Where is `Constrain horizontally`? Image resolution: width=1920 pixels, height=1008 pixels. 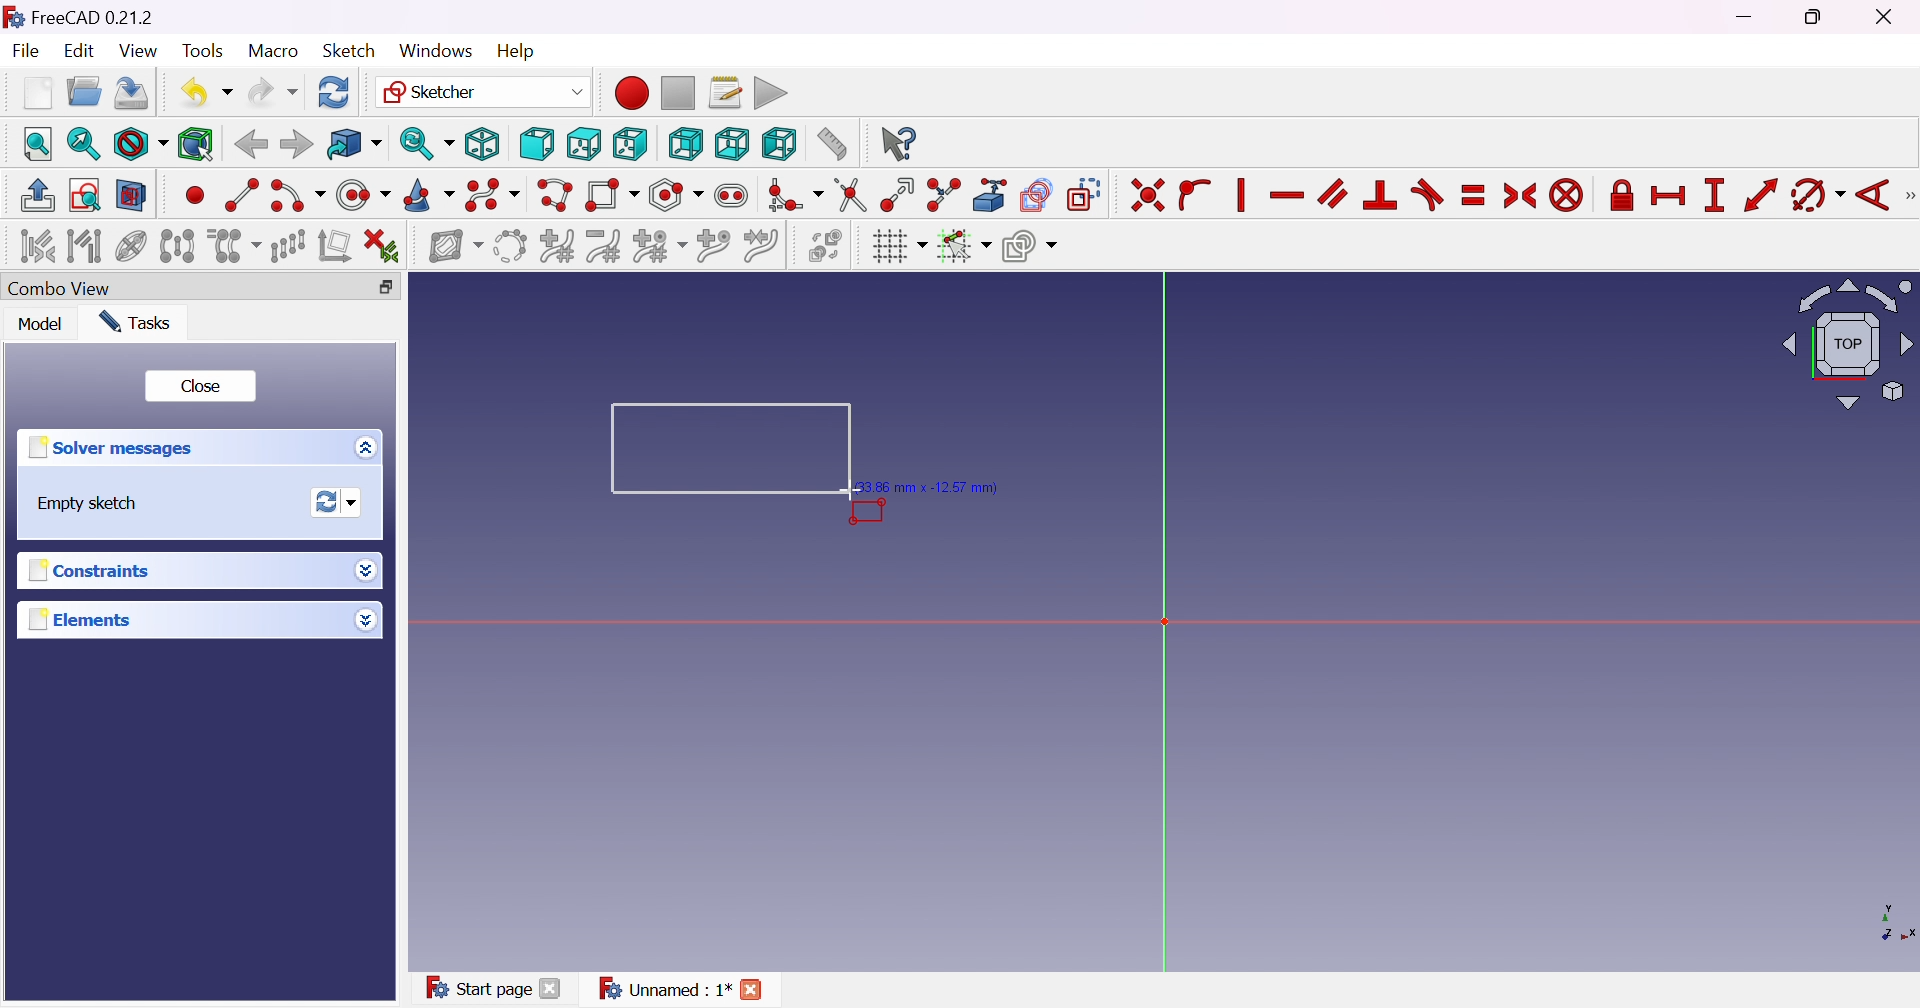
Constrain horizontally is located at coordinates (1288, 196).